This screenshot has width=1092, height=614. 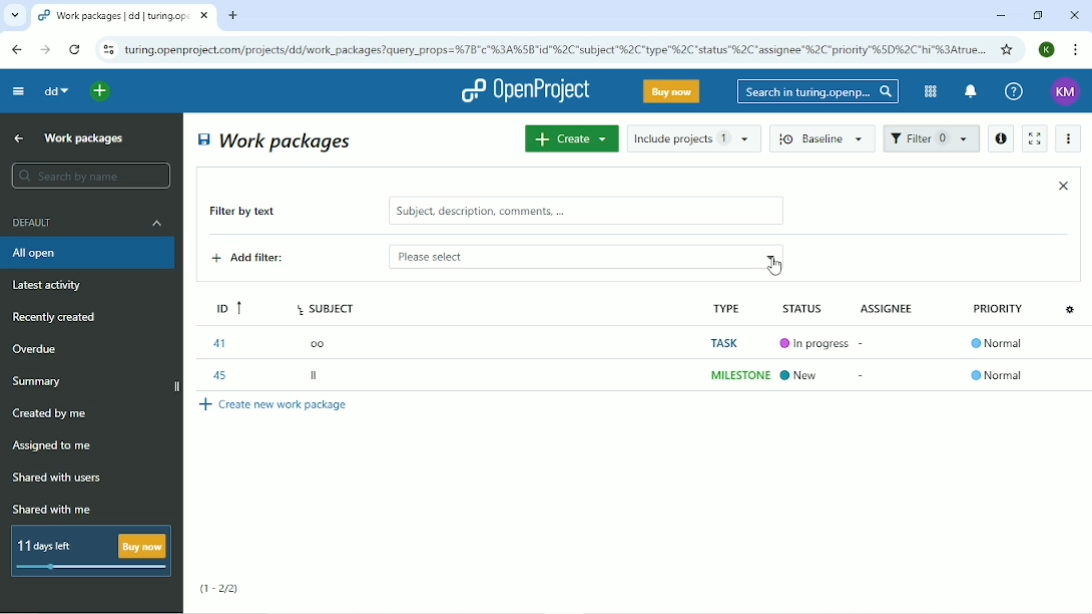 I want to click on Modules, so click(x=928, y=91).